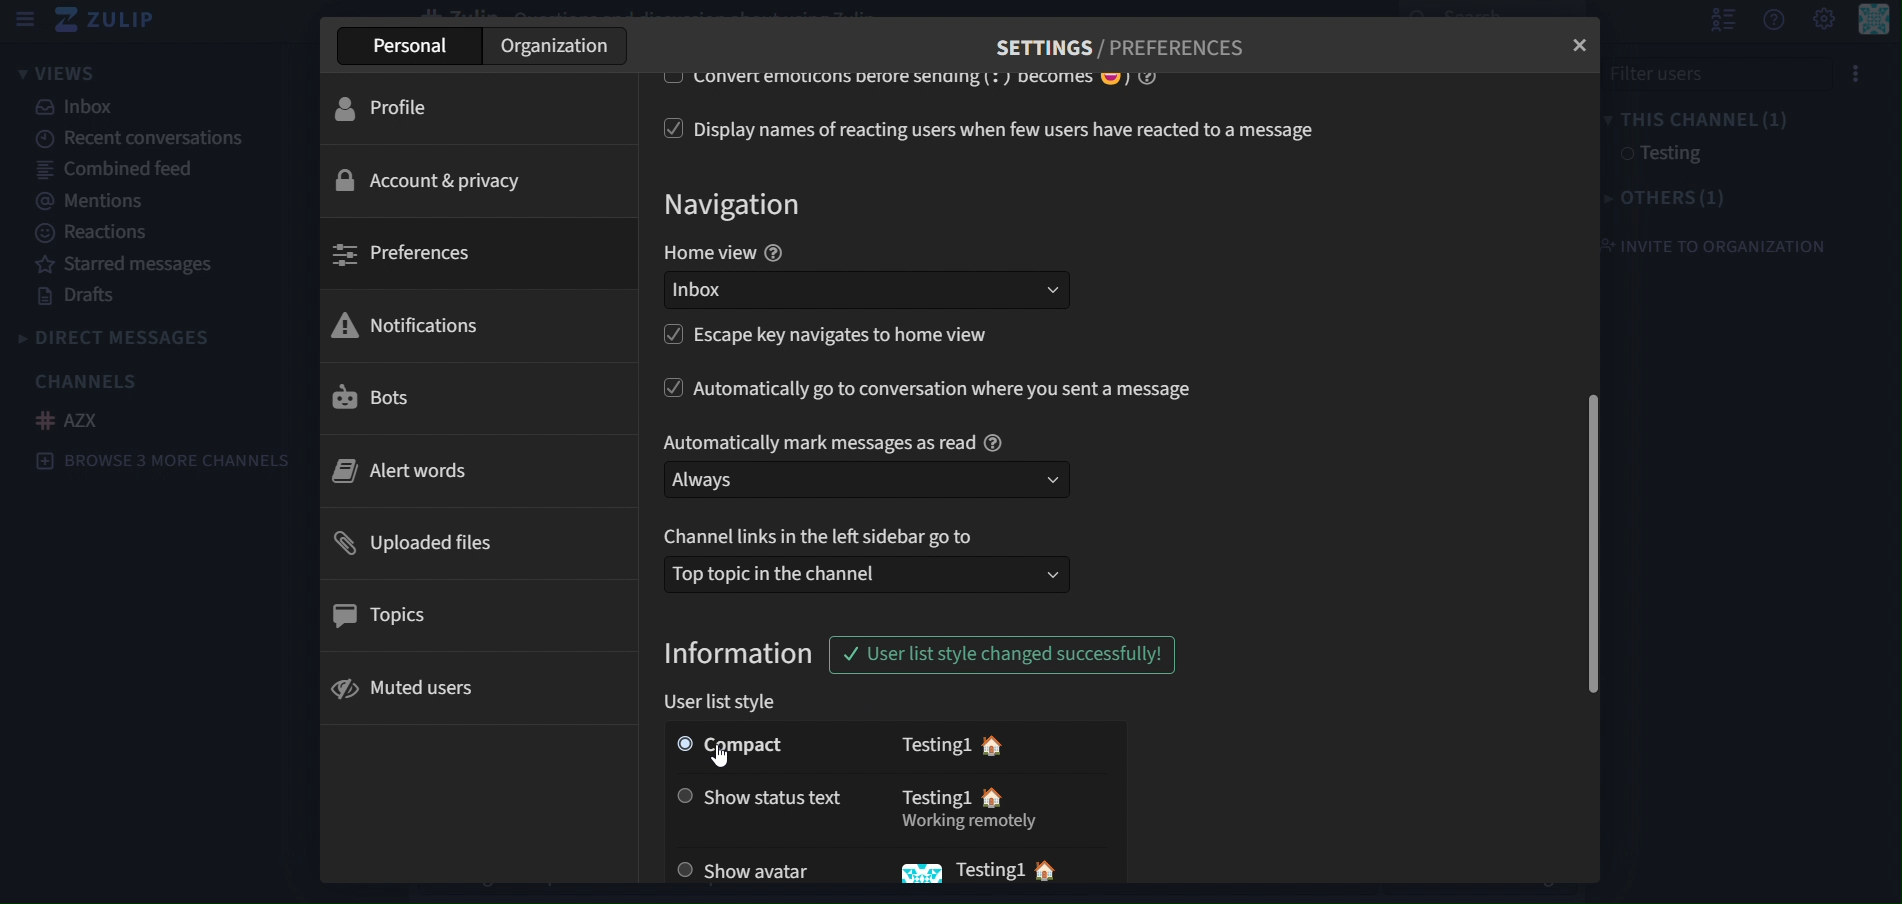 Image resolution: width=1902 pixels, height=904 pixels. What do you see at coordinates (1706, 117) in the screenshot?
I see `this channel(1)` at bounding box center [1706, 117].